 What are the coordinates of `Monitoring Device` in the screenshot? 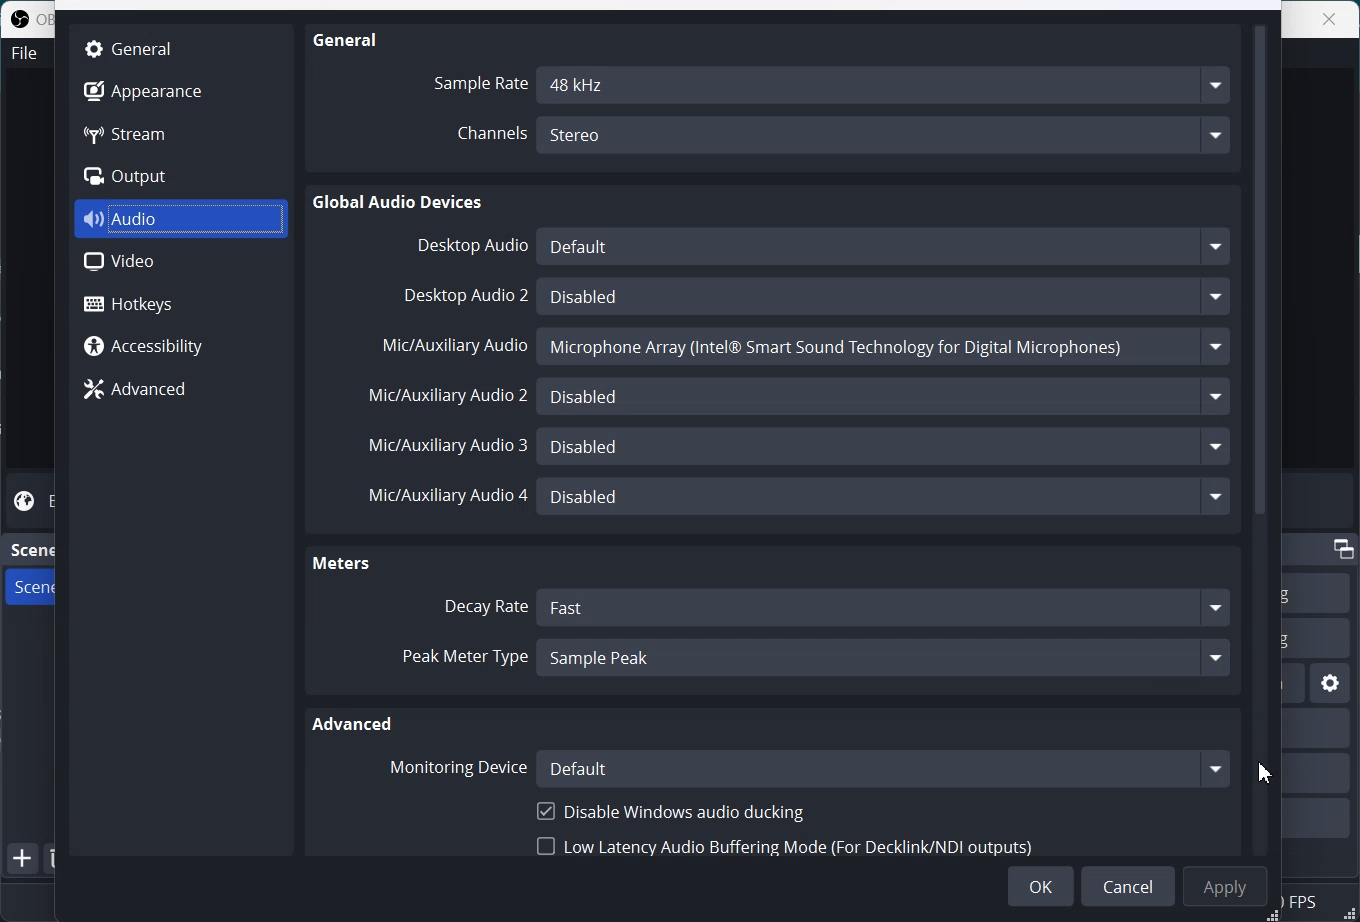 It's located at (459, 765).